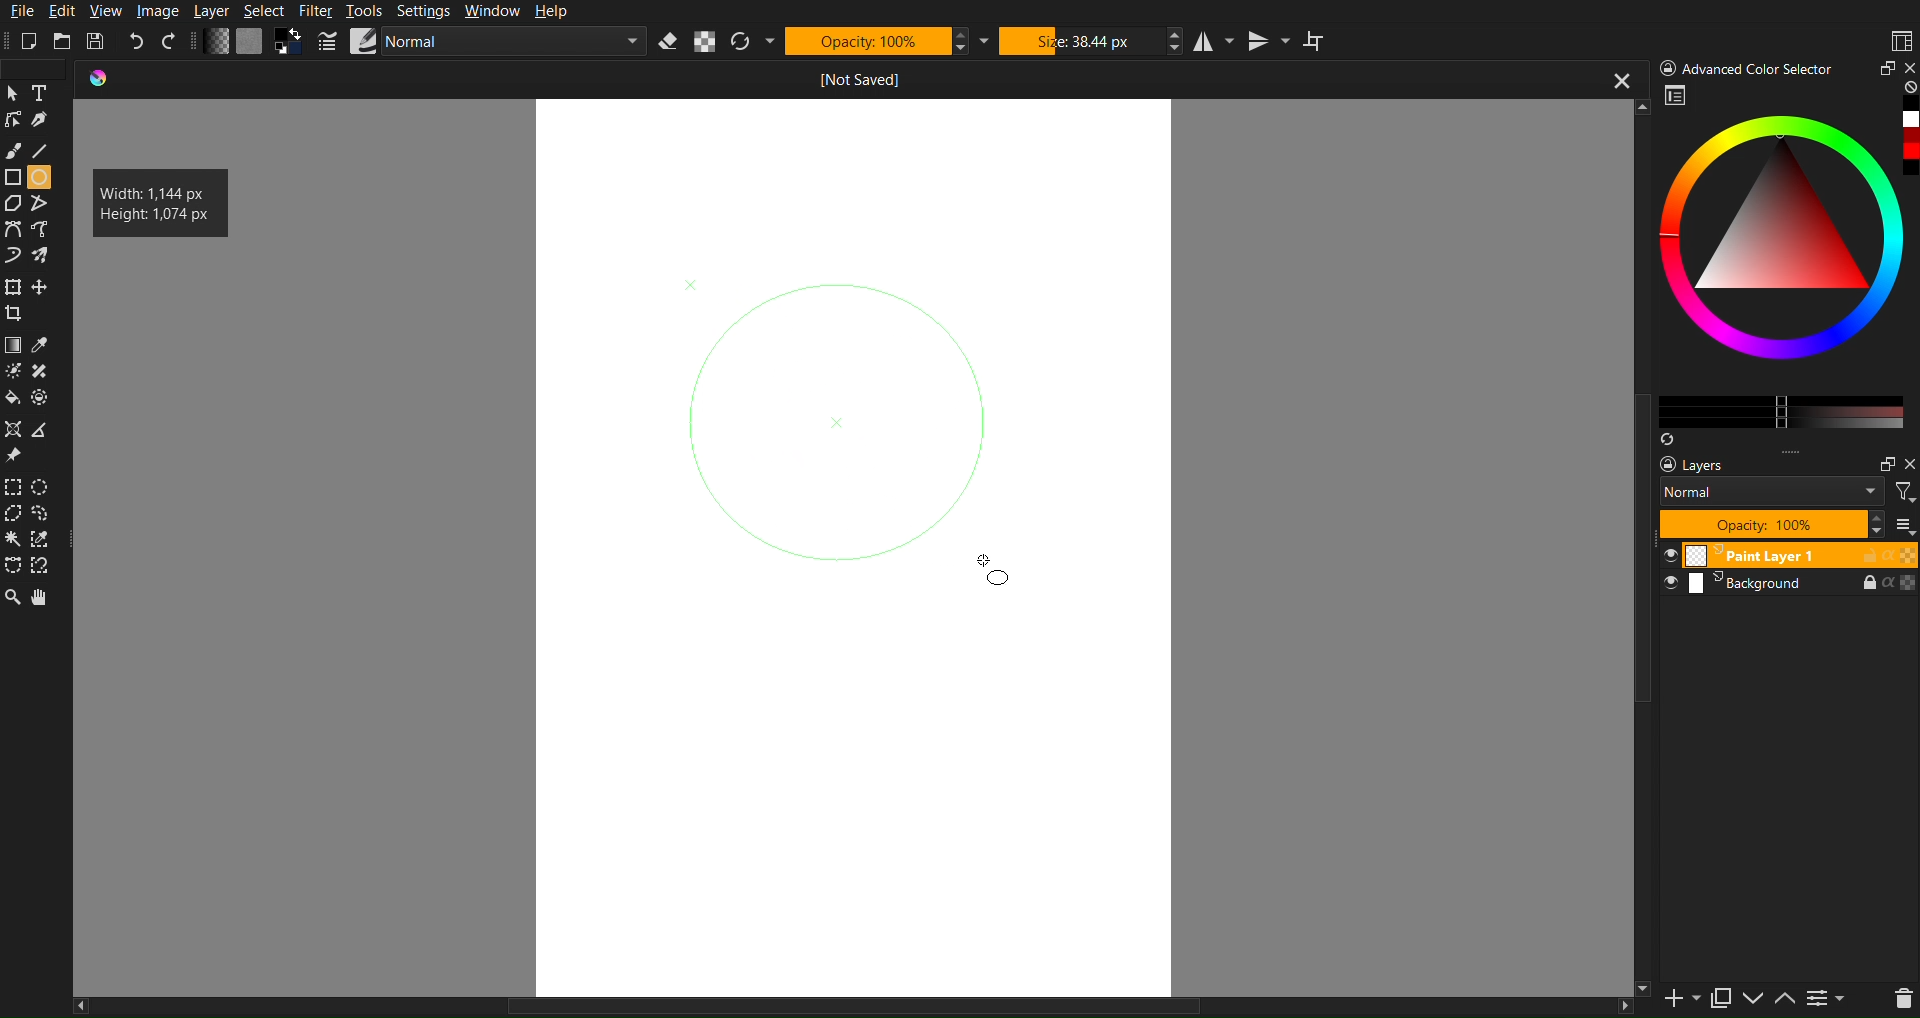 Image resolution: width=1920 pixels, height=1018 pixels. Describe the element at coordinates (1751, 1001) in the screenshot. I see `down` at that location.